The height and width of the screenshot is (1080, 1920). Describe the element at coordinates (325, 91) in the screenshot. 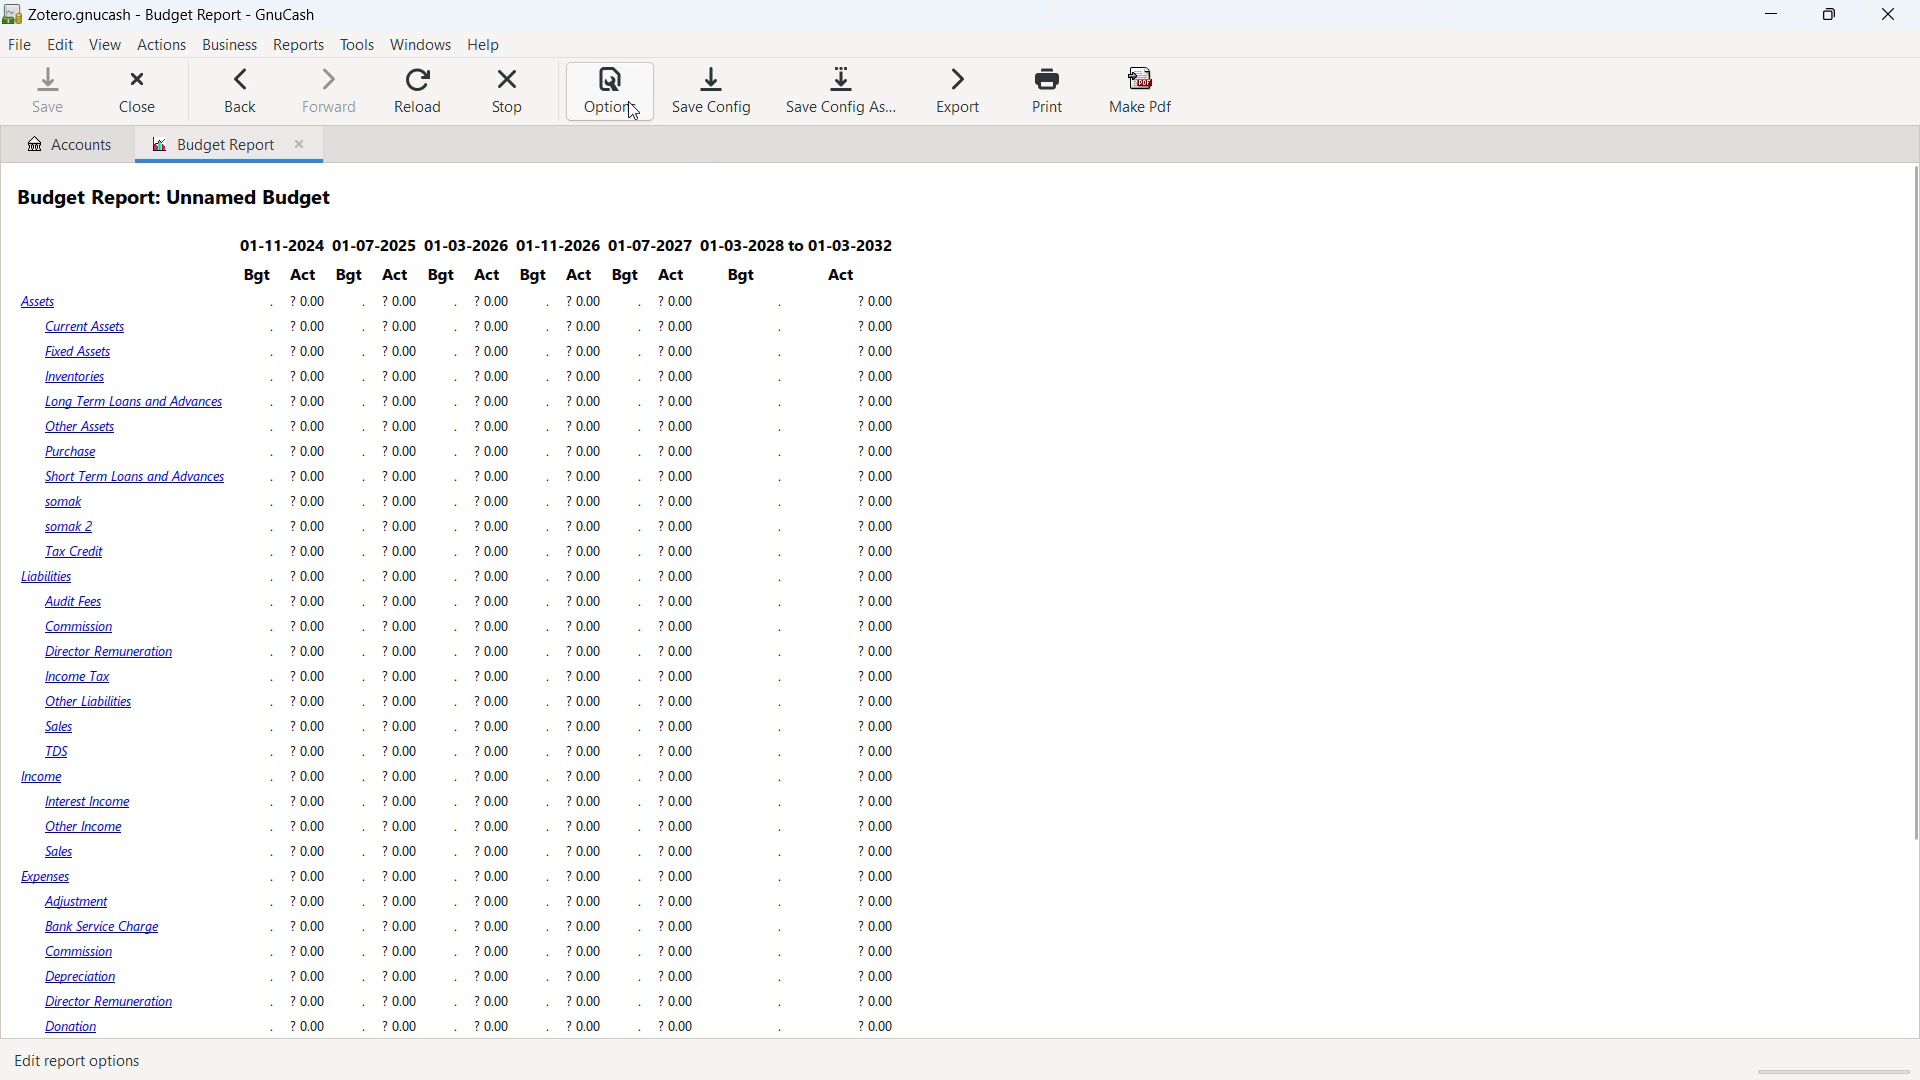

I see `forward` at that location.